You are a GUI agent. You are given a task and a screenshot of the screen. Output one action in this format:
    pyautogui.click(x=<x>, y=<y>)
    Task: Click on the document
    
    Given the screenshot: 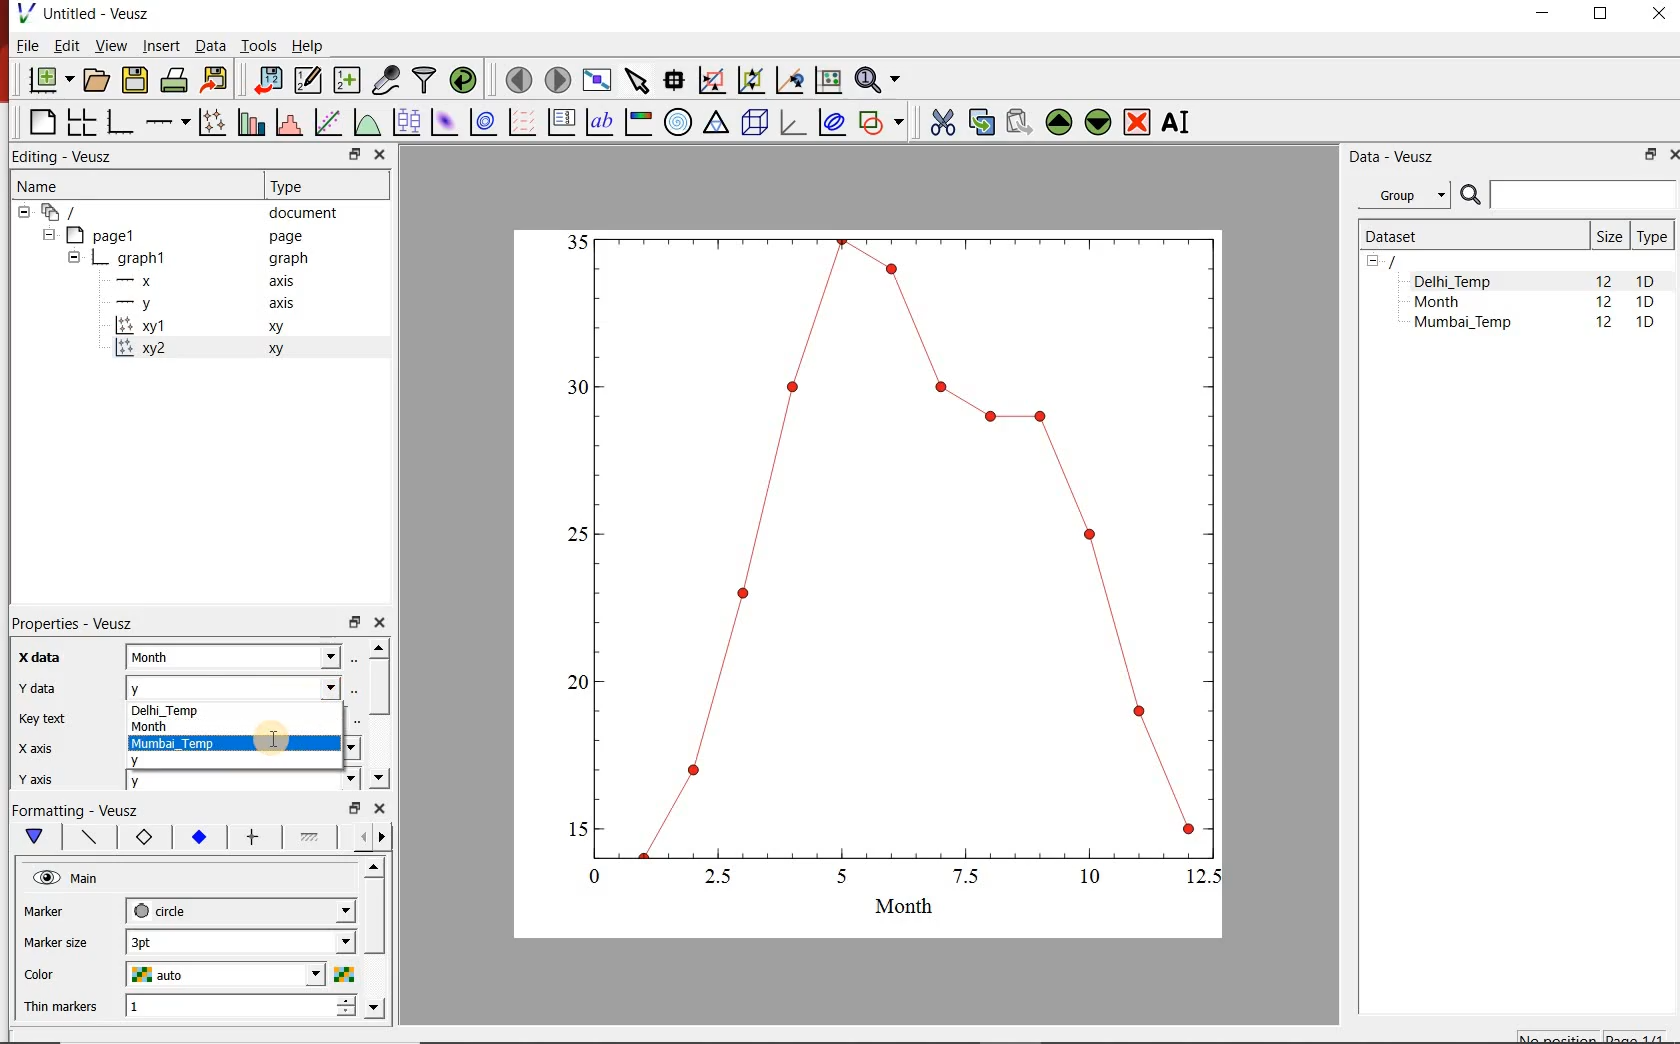 What is the action you would take?
    pyautogui.click(x=182, y=211)
    